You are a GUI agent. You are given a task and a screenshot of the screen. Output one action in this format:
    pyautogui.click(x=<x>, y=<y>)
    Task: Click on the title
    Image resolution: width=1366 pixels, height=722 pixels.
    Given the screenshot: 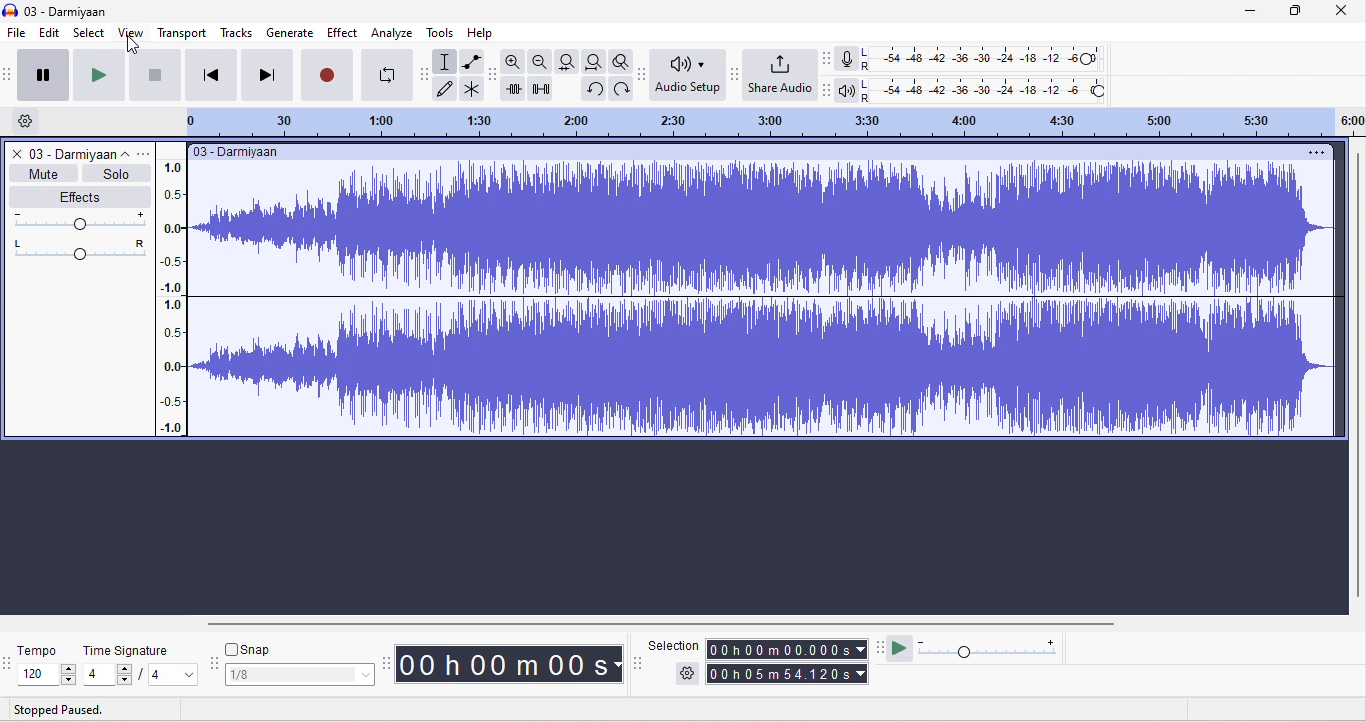 What is the action you would take?
    pyautogui.click(x=241, y=152)
    